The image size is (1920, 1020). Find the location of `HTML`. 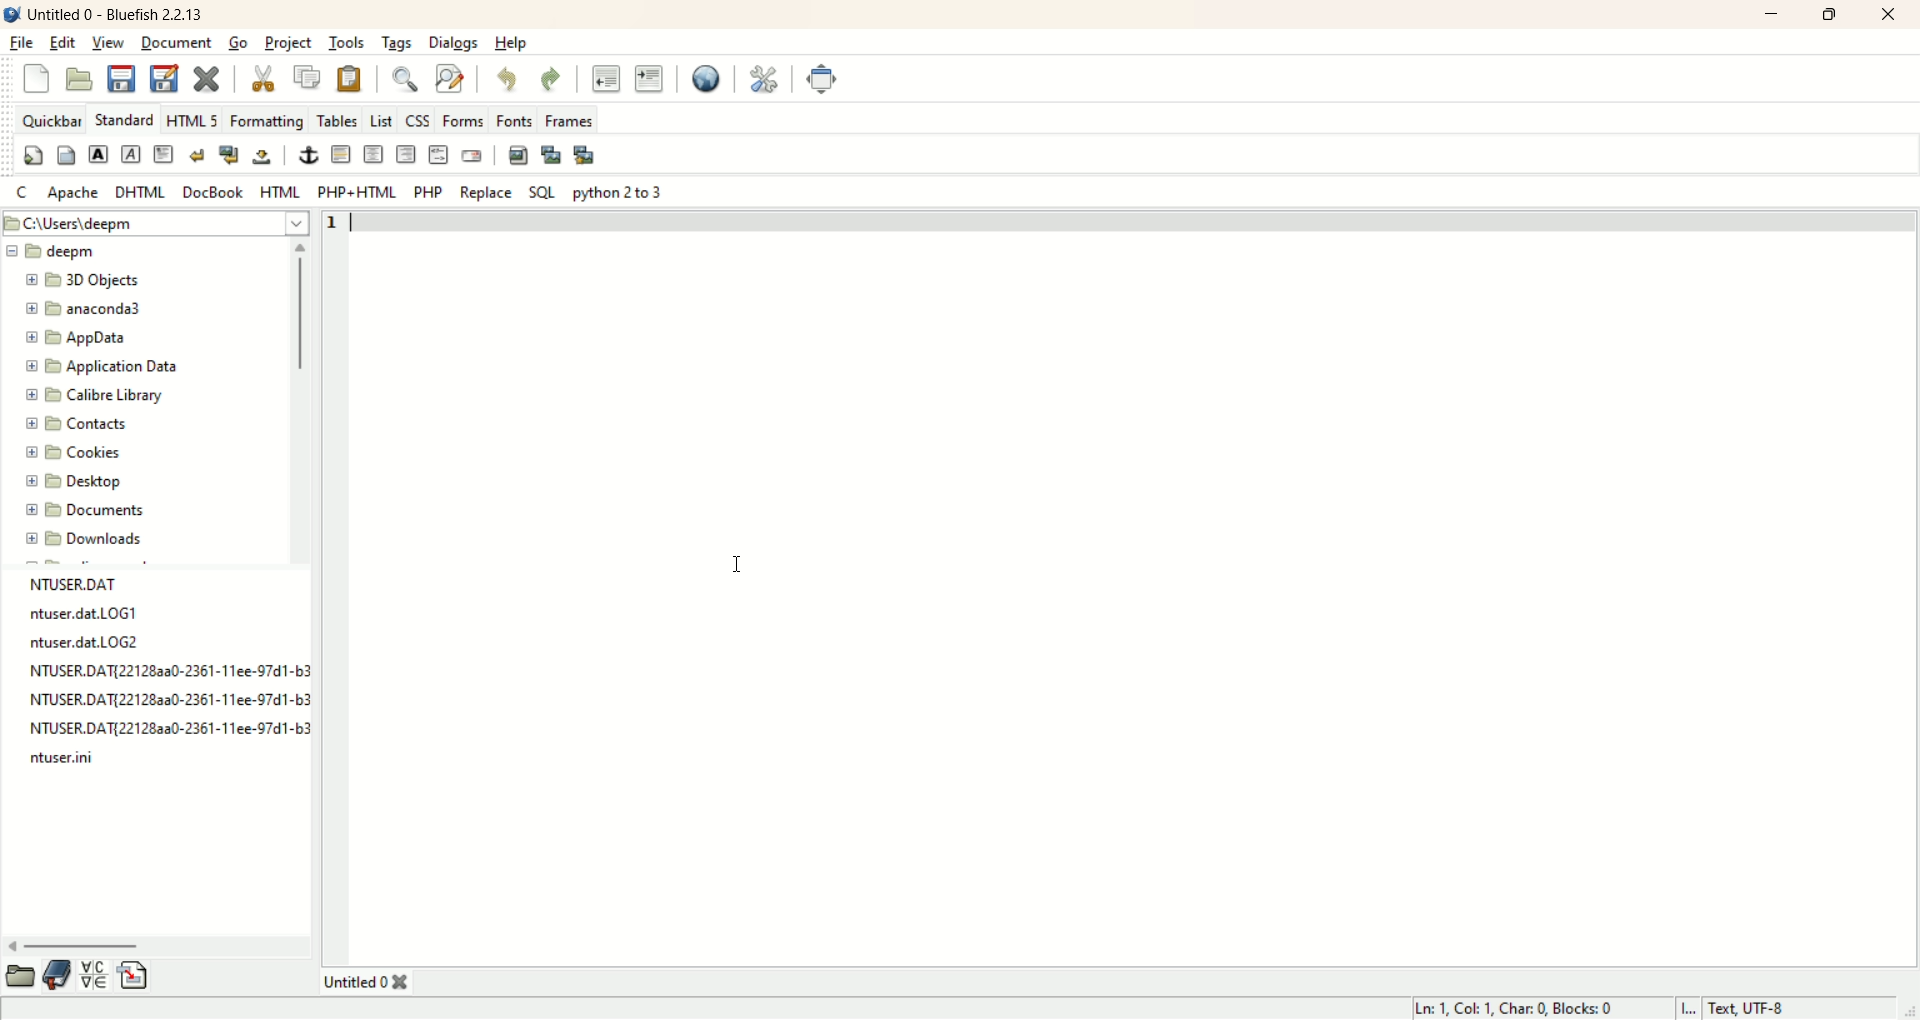

HTML is located at coordinates (280, 193).